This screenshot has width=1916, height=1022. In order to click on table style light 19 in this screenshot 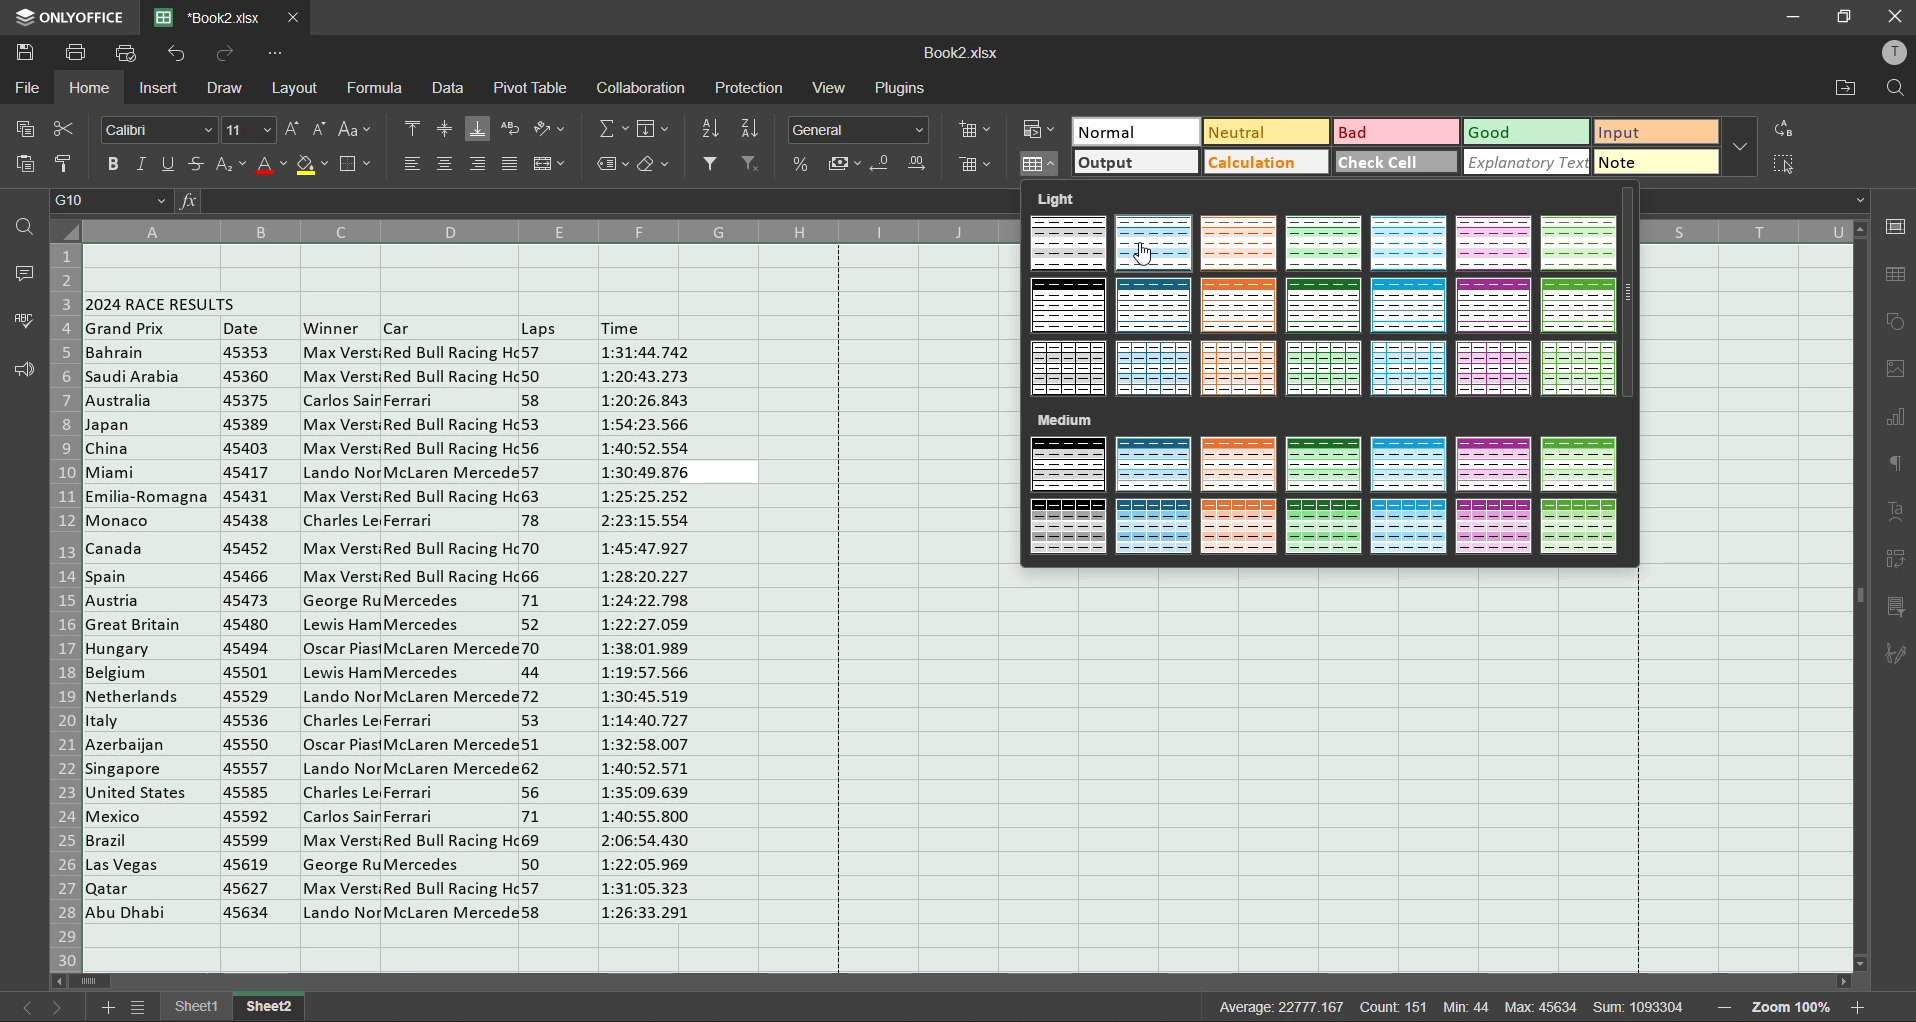, I will do `click(1408, 368)`.